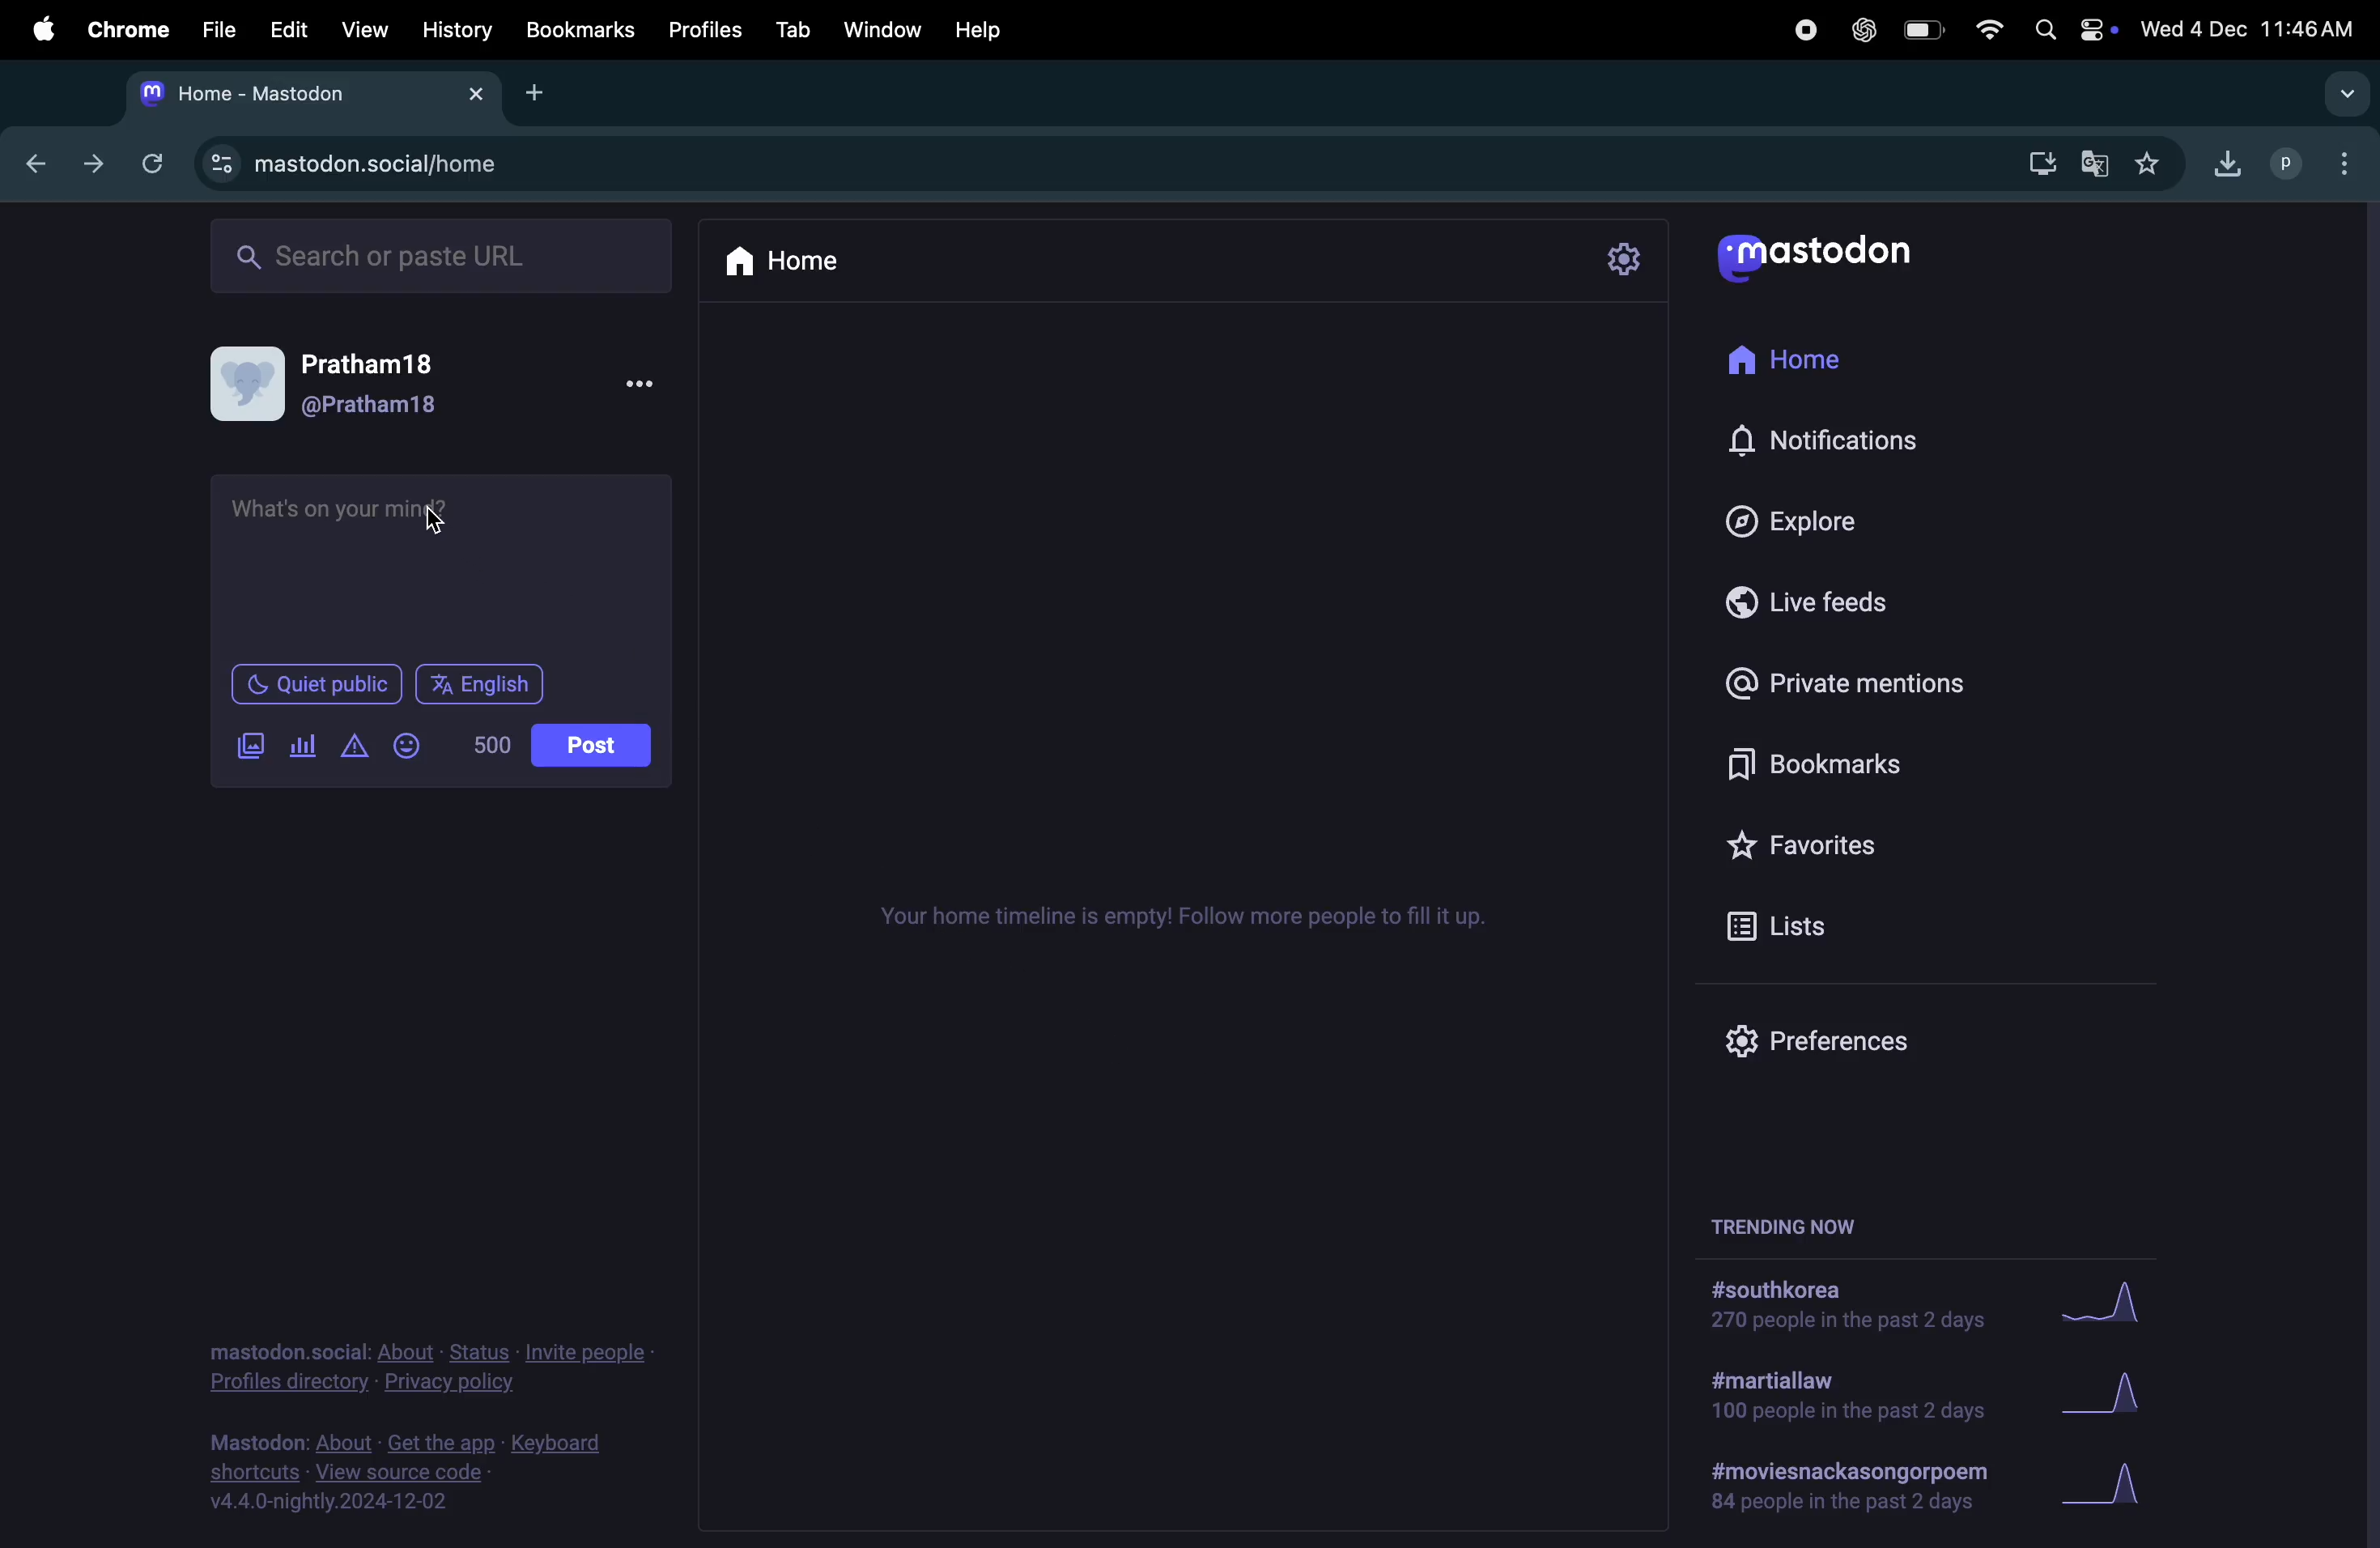  I want to click on Chrome, so click(125, 30).